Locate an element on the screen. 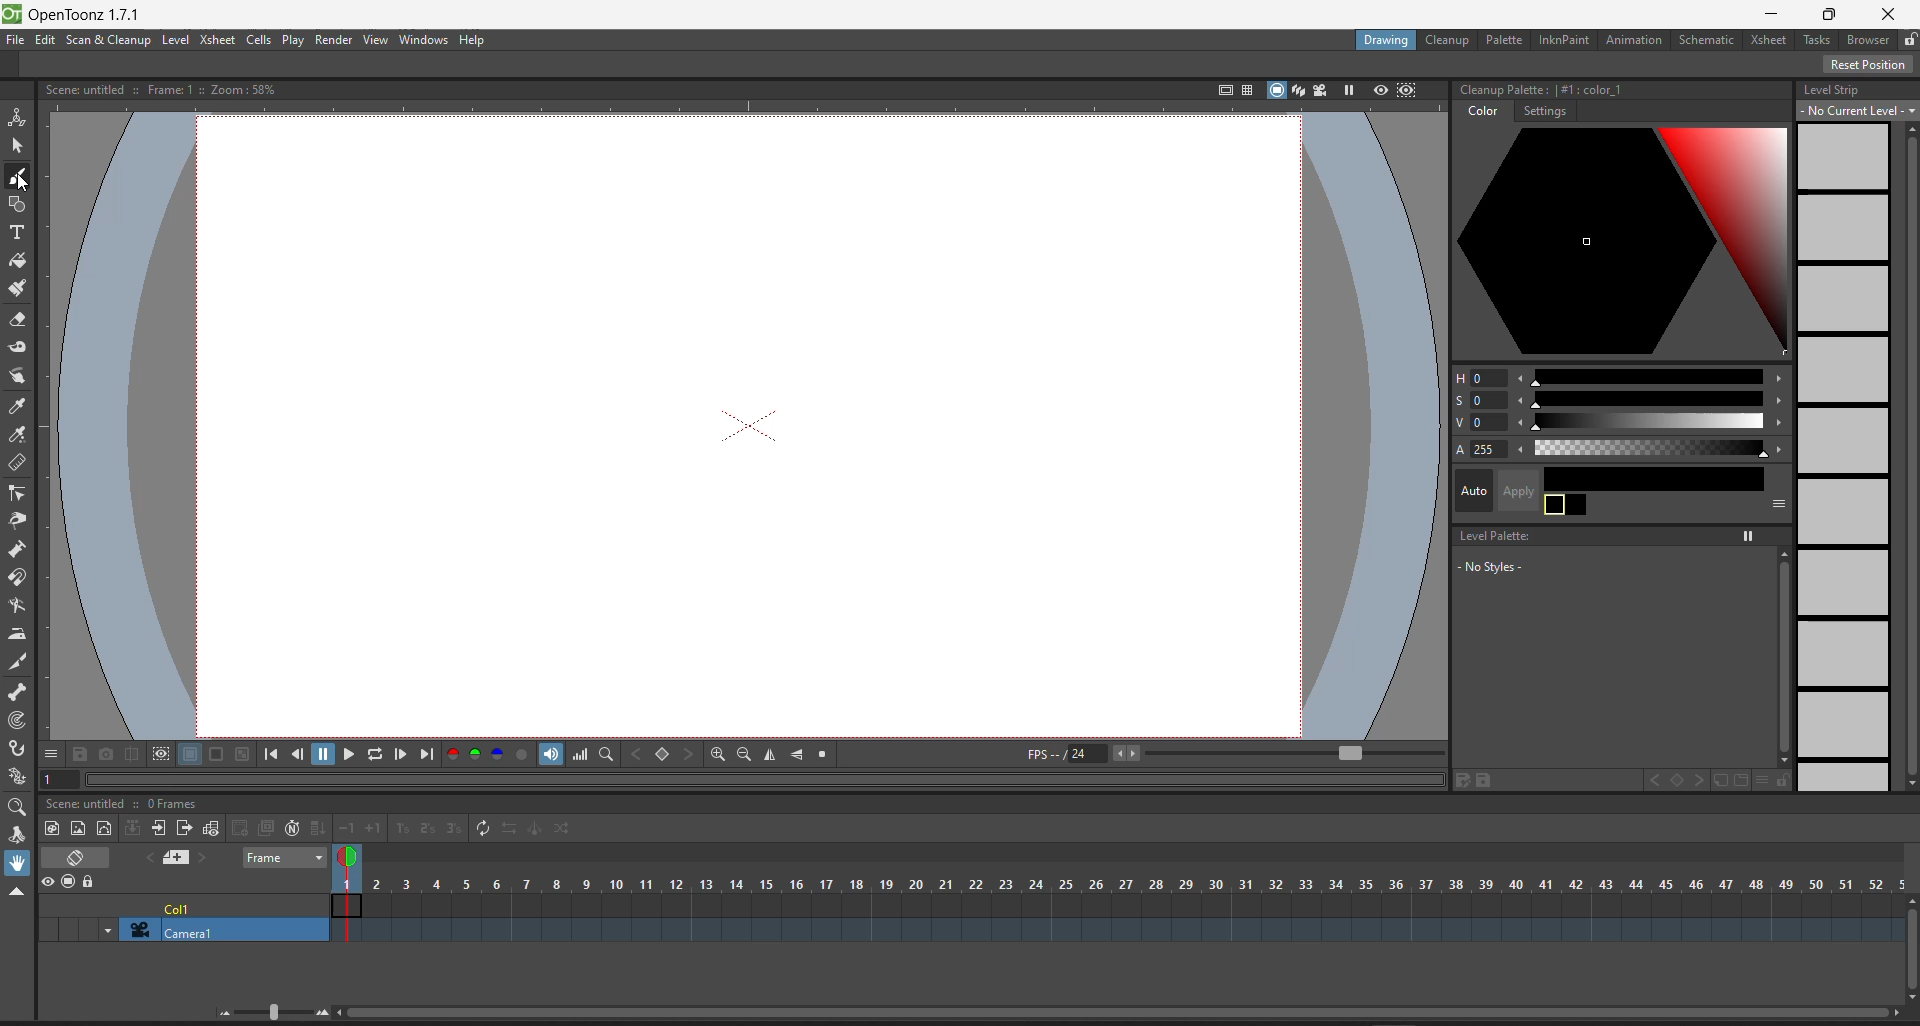 Image resolution: width=1920 pixels, height=1026 pixels. blender tool is located at coordinates (19, 606).